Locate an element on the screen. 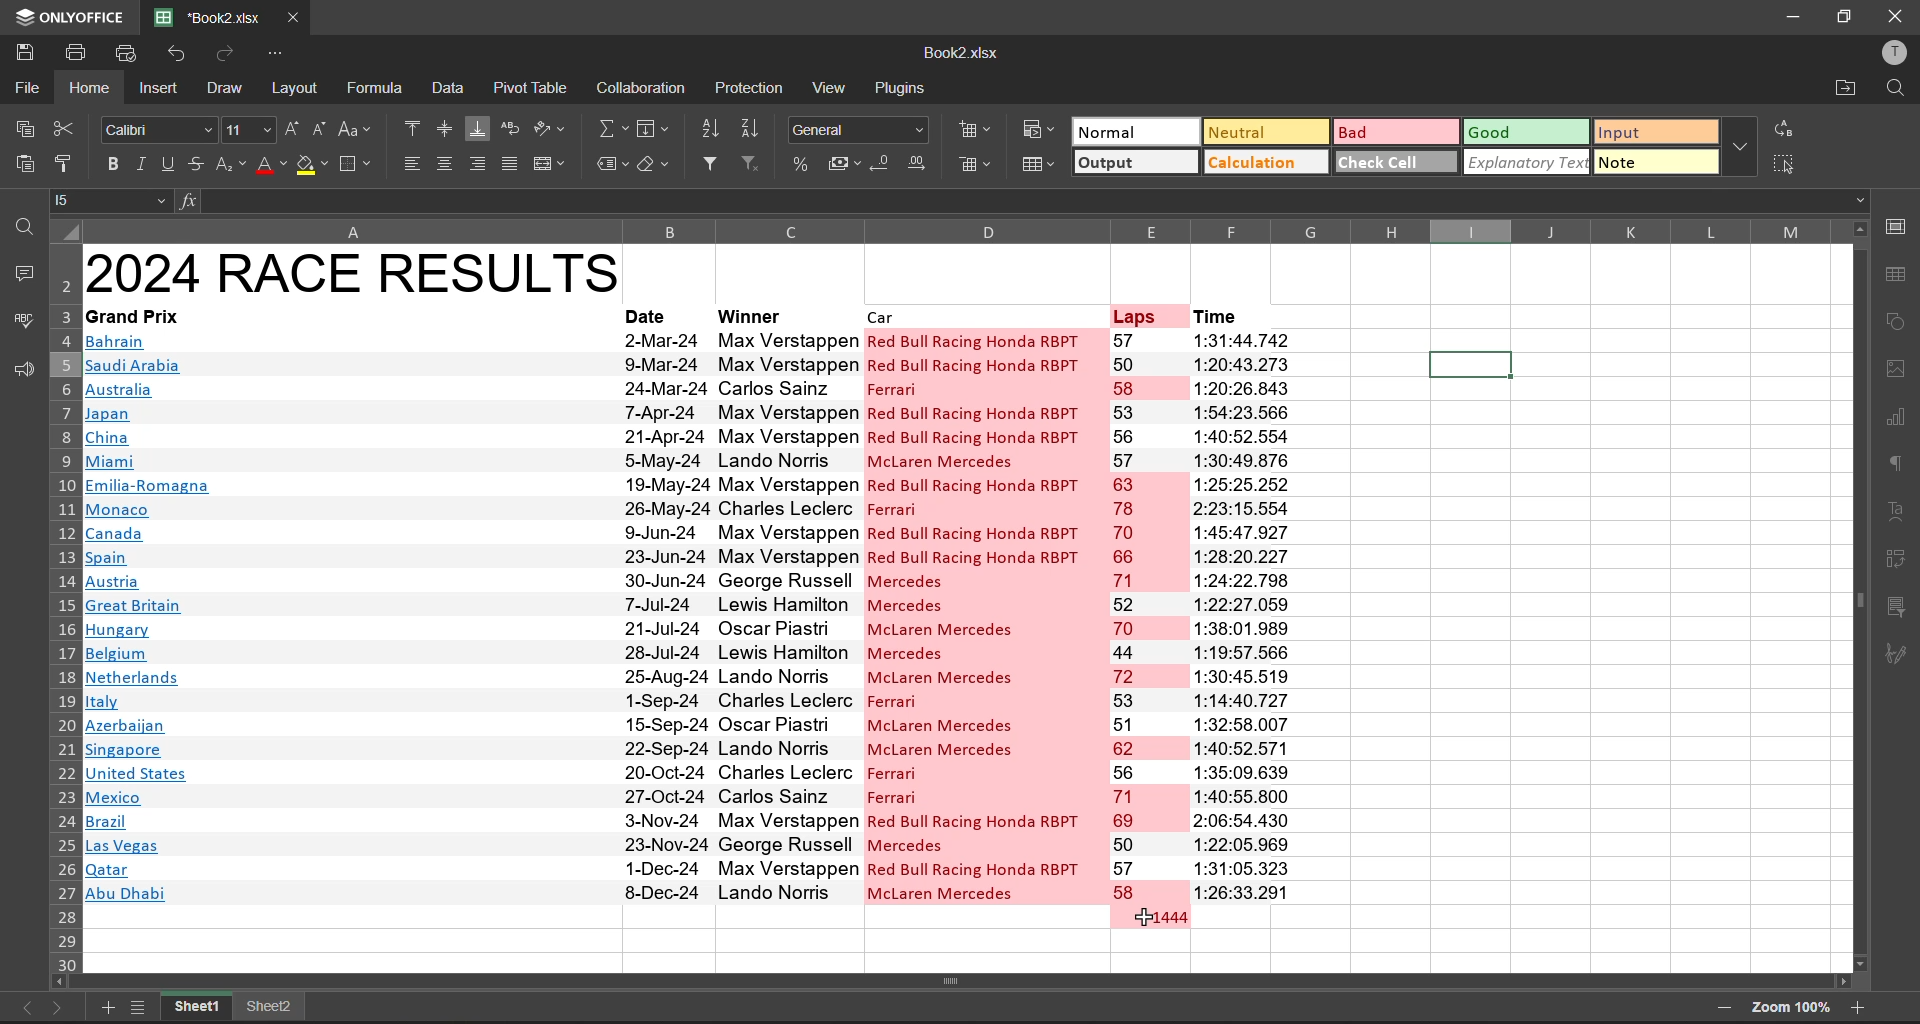  date is located at coordinates (664, 615).